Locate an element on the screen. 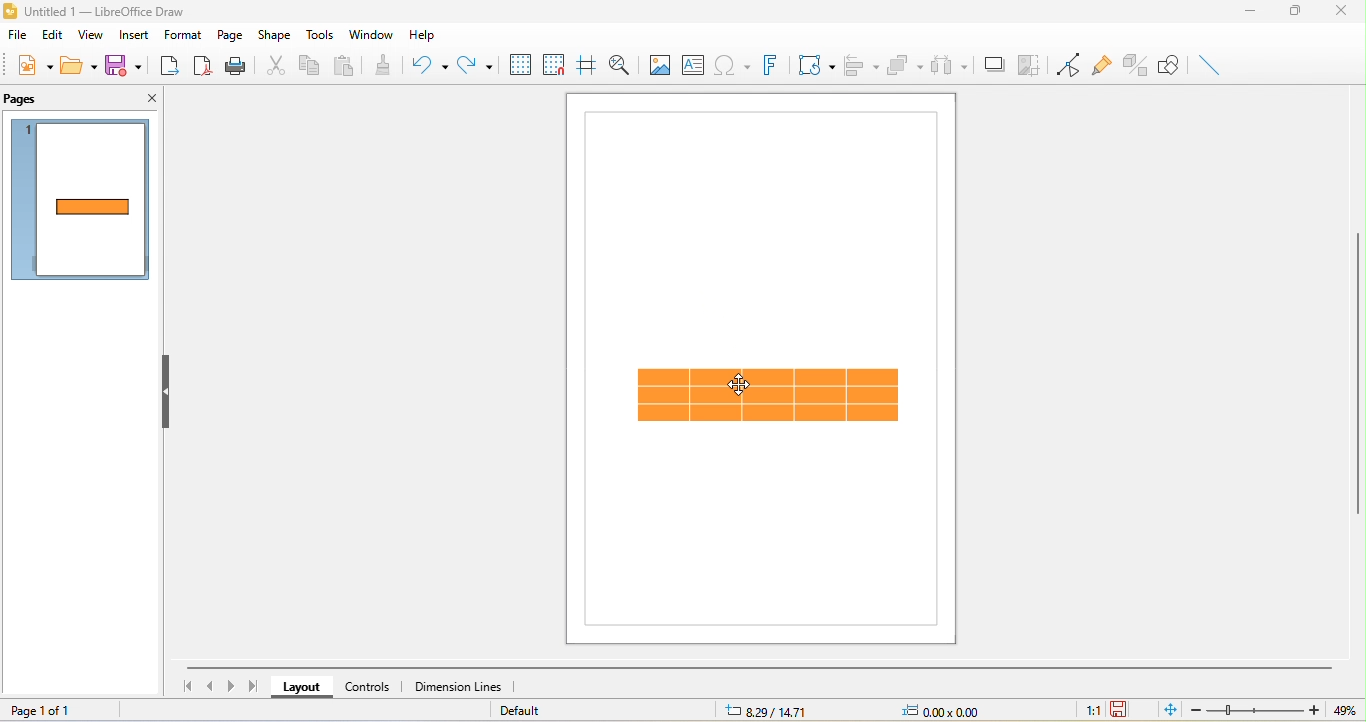  save is located at coordinates (123, 65).